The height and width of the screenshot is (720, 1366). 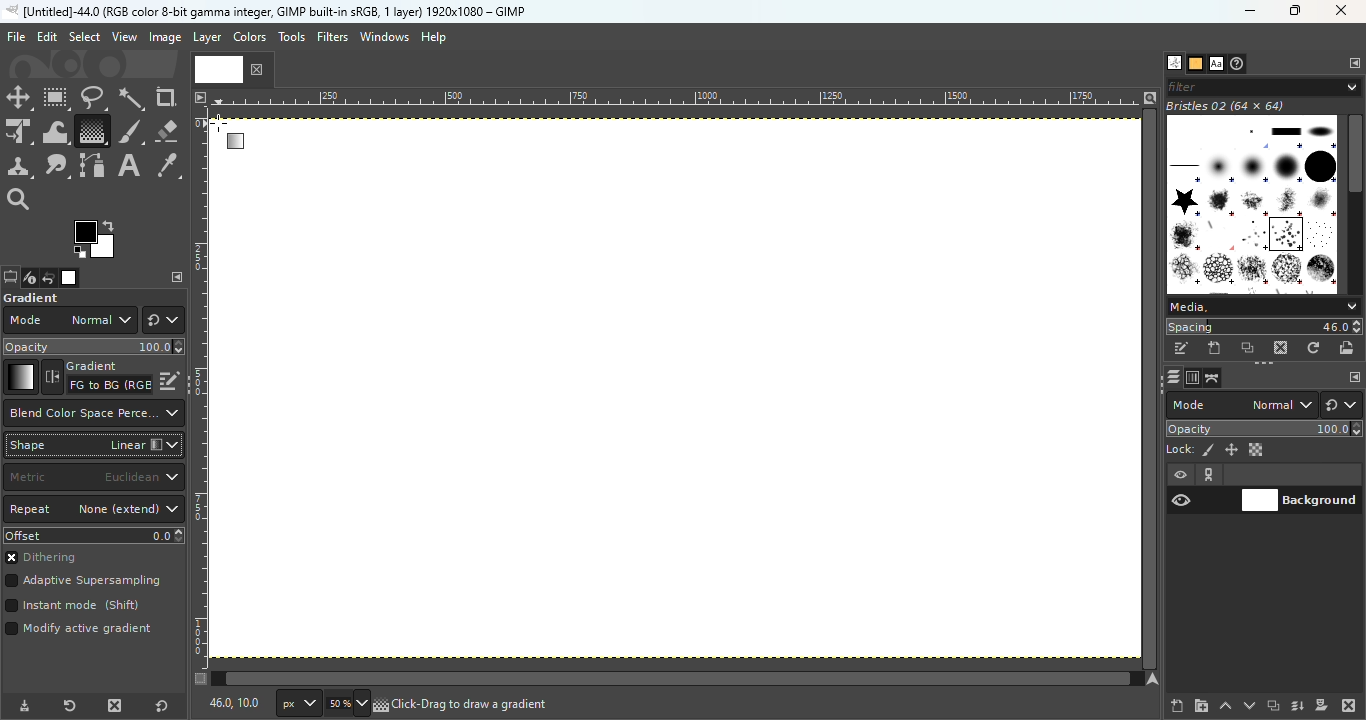 I want to click on Current file, so click(x=233, y=68).